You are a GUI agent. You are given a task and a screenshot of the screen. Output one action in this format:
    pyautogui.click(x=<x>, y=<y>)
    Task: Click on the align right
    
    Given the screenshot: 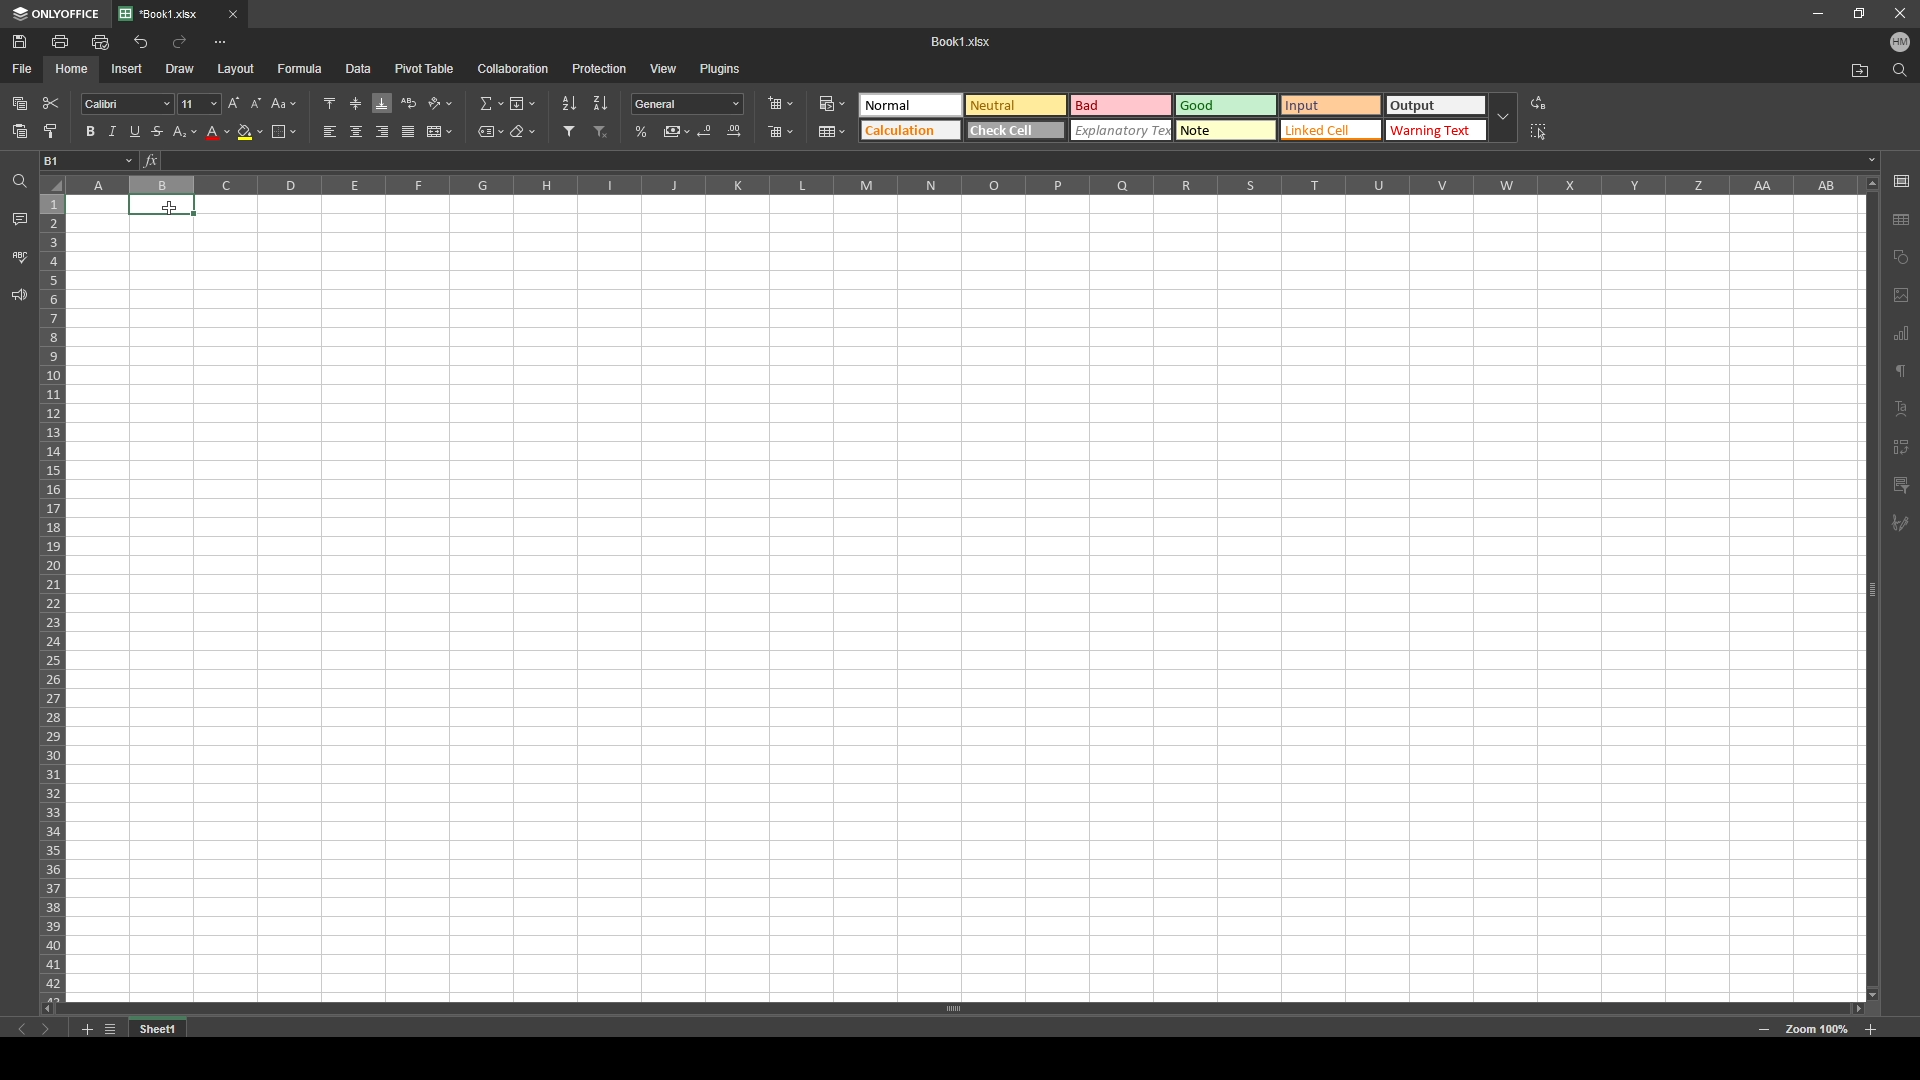 What is the action you would take?
    pyautogui.click(x=382, y=132)
    